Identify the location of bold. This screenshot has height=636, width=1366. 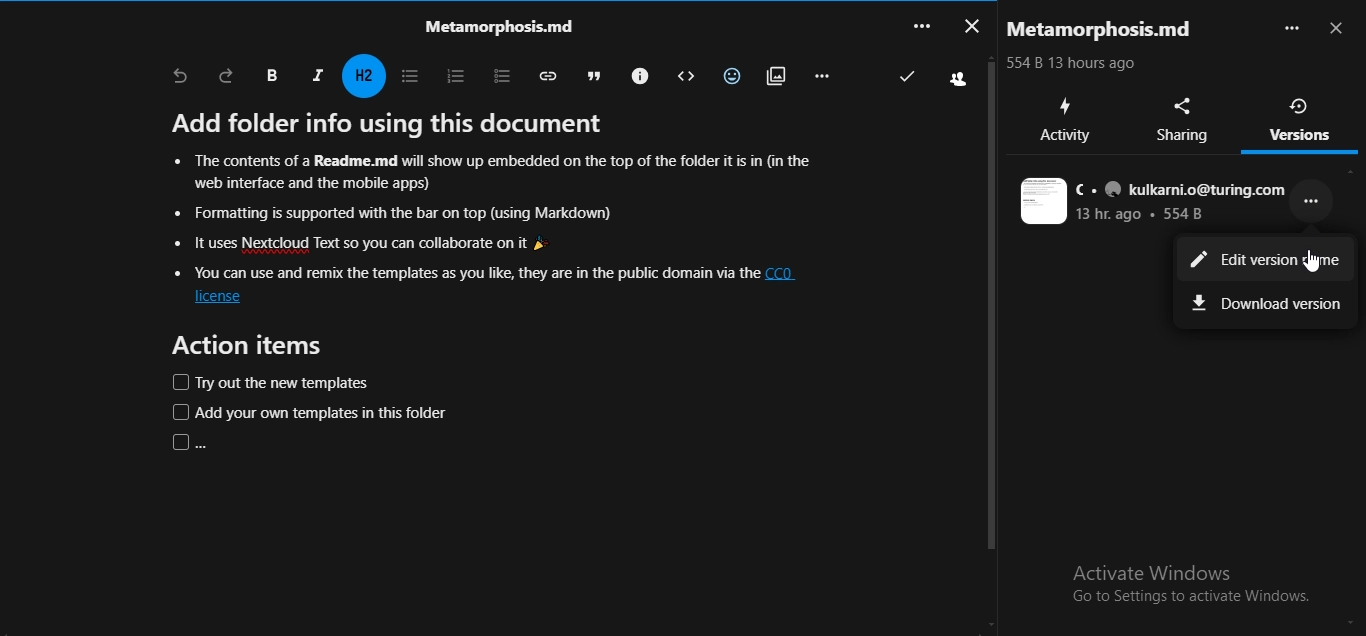
(271, 76).